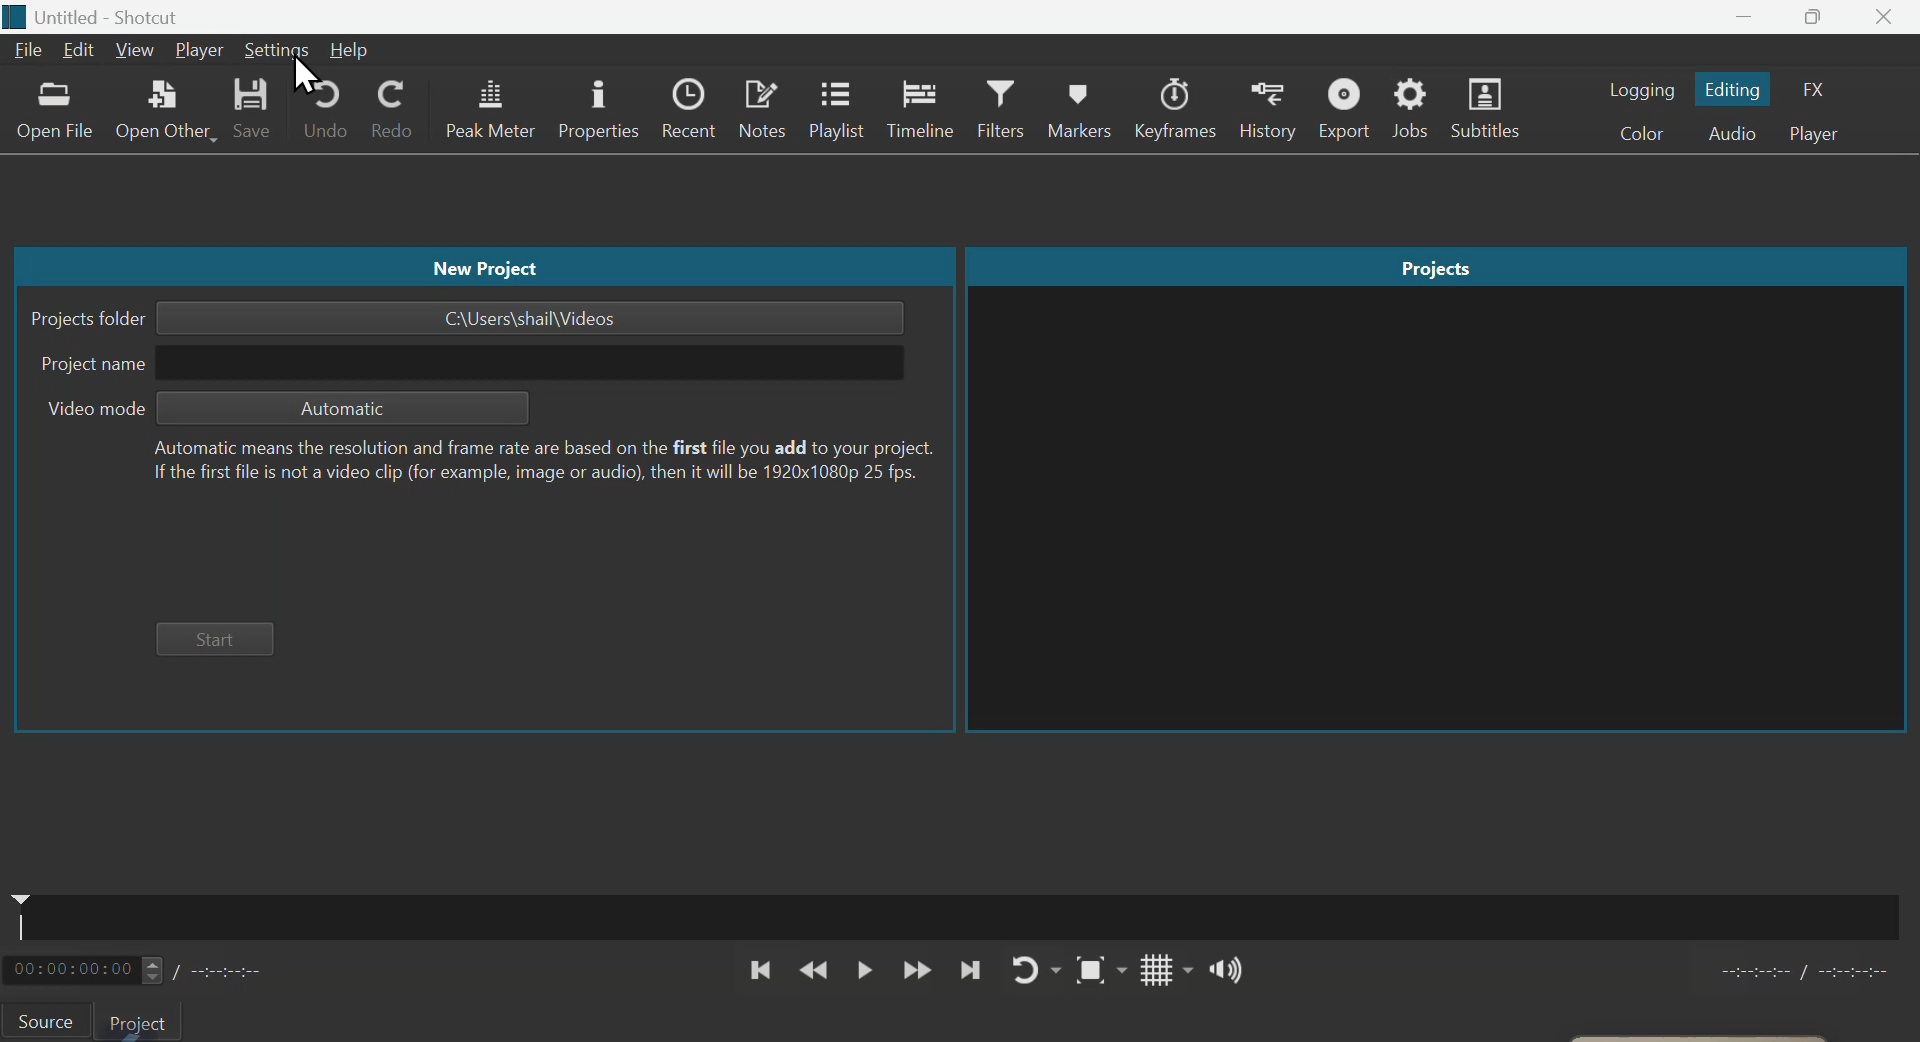 This screenshot has height=1042, width=1920. What do you see at coordinates (349, 49) in the screenshot?
I see `Help` at bounding box center [349, 49].